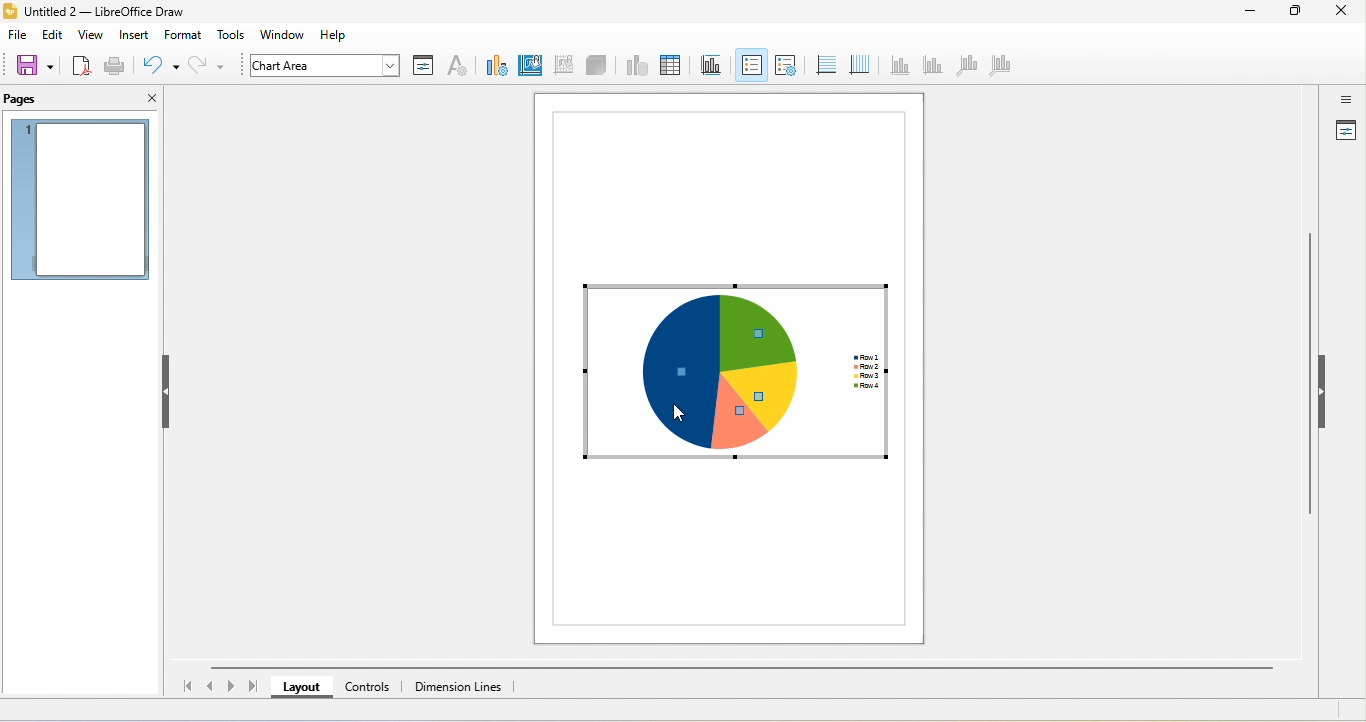 Image resolution: width=1366 pixels, height=722 pixels. I want to click on edit, so click(52, 36).